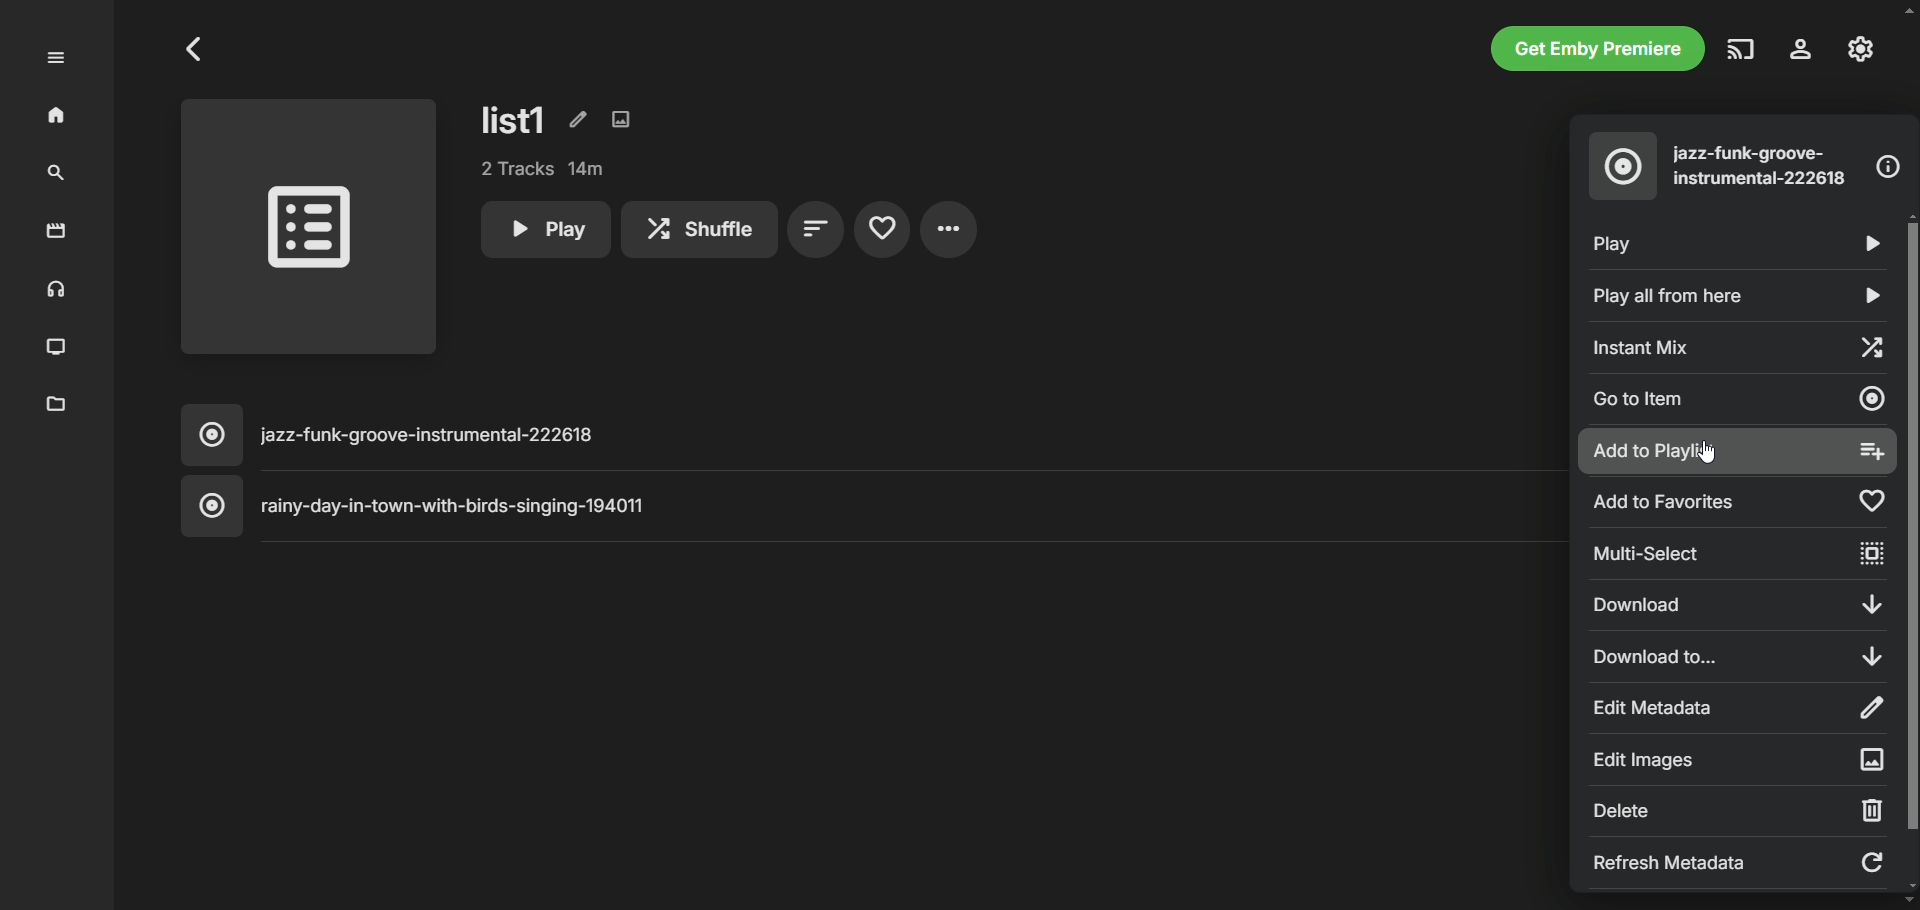 This screenshot has width=1920, height=910. What do you see at coordinates (1910, 551) in the screenshot?
I see `Vertical slide bar` at bounding box center [1910, 551].